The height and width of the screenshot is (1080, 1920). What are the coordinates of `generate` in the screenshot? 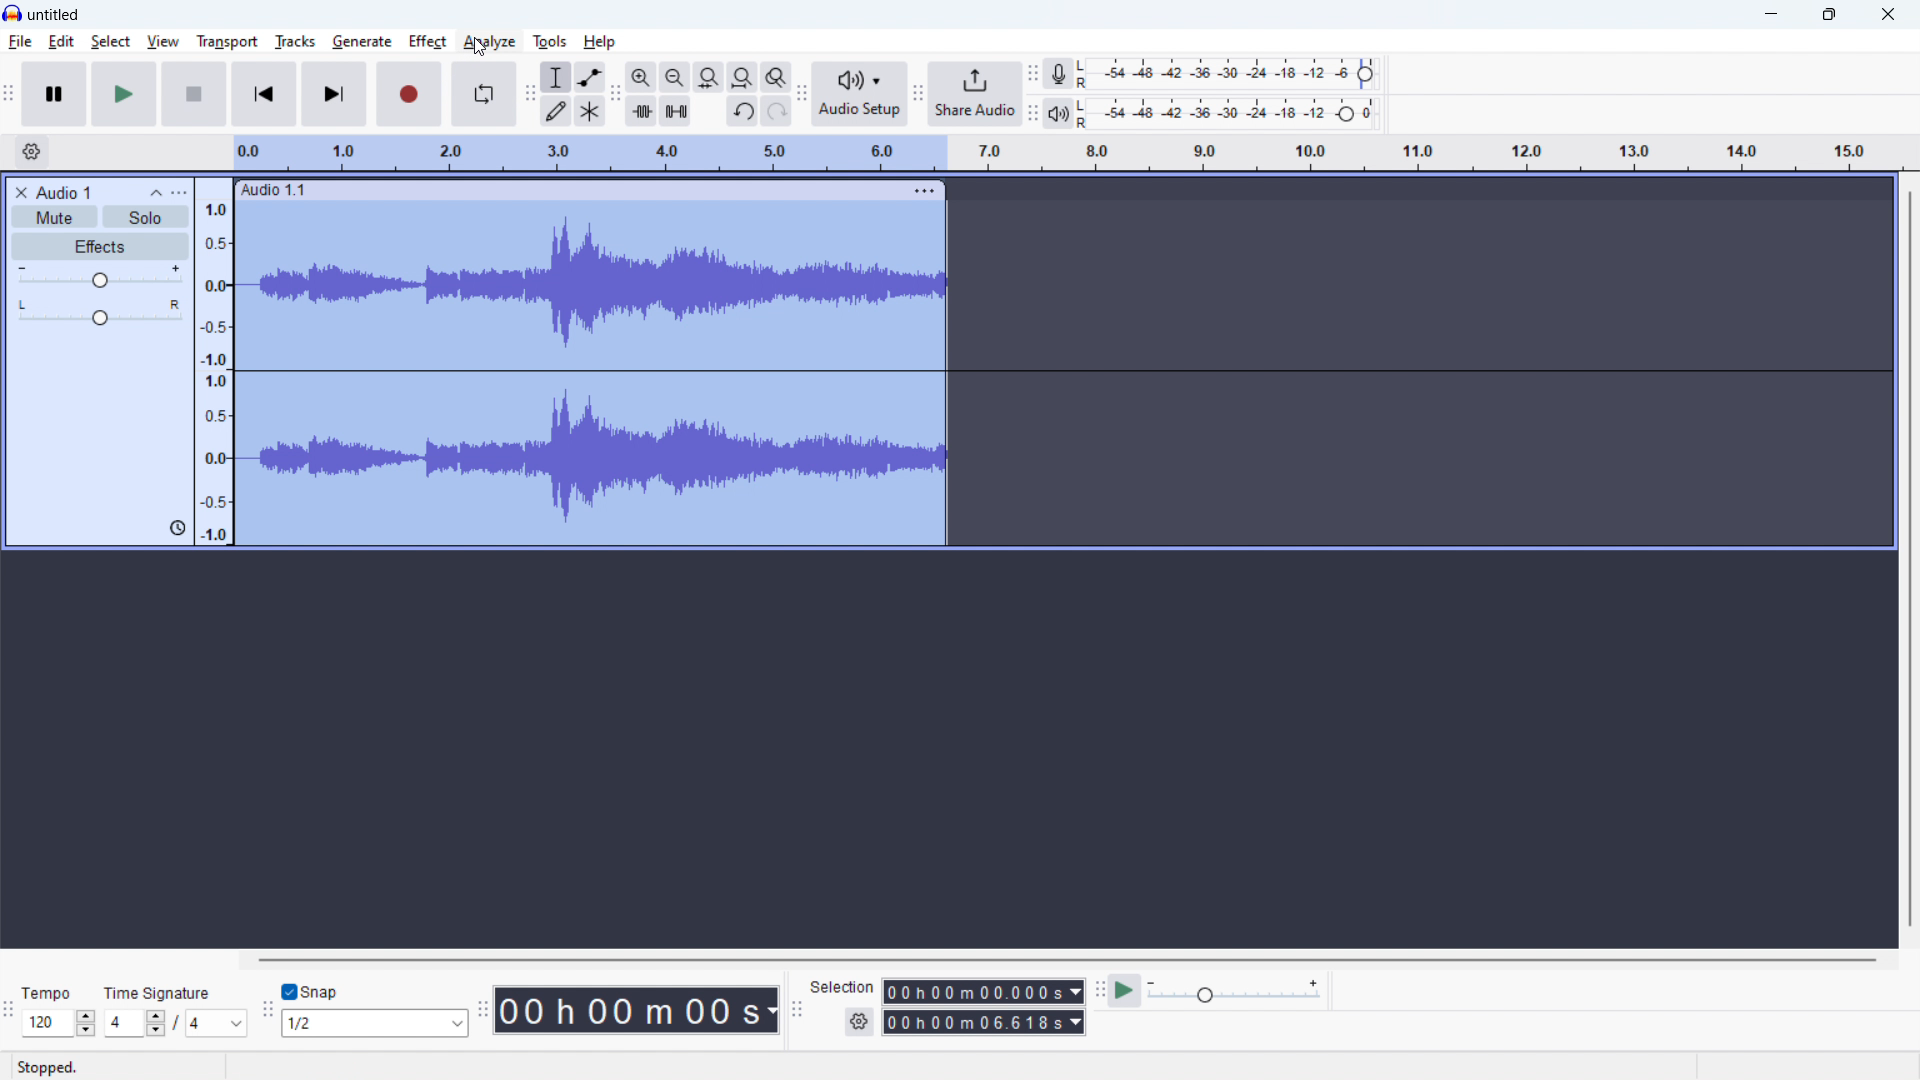 It's located at (362, 42).